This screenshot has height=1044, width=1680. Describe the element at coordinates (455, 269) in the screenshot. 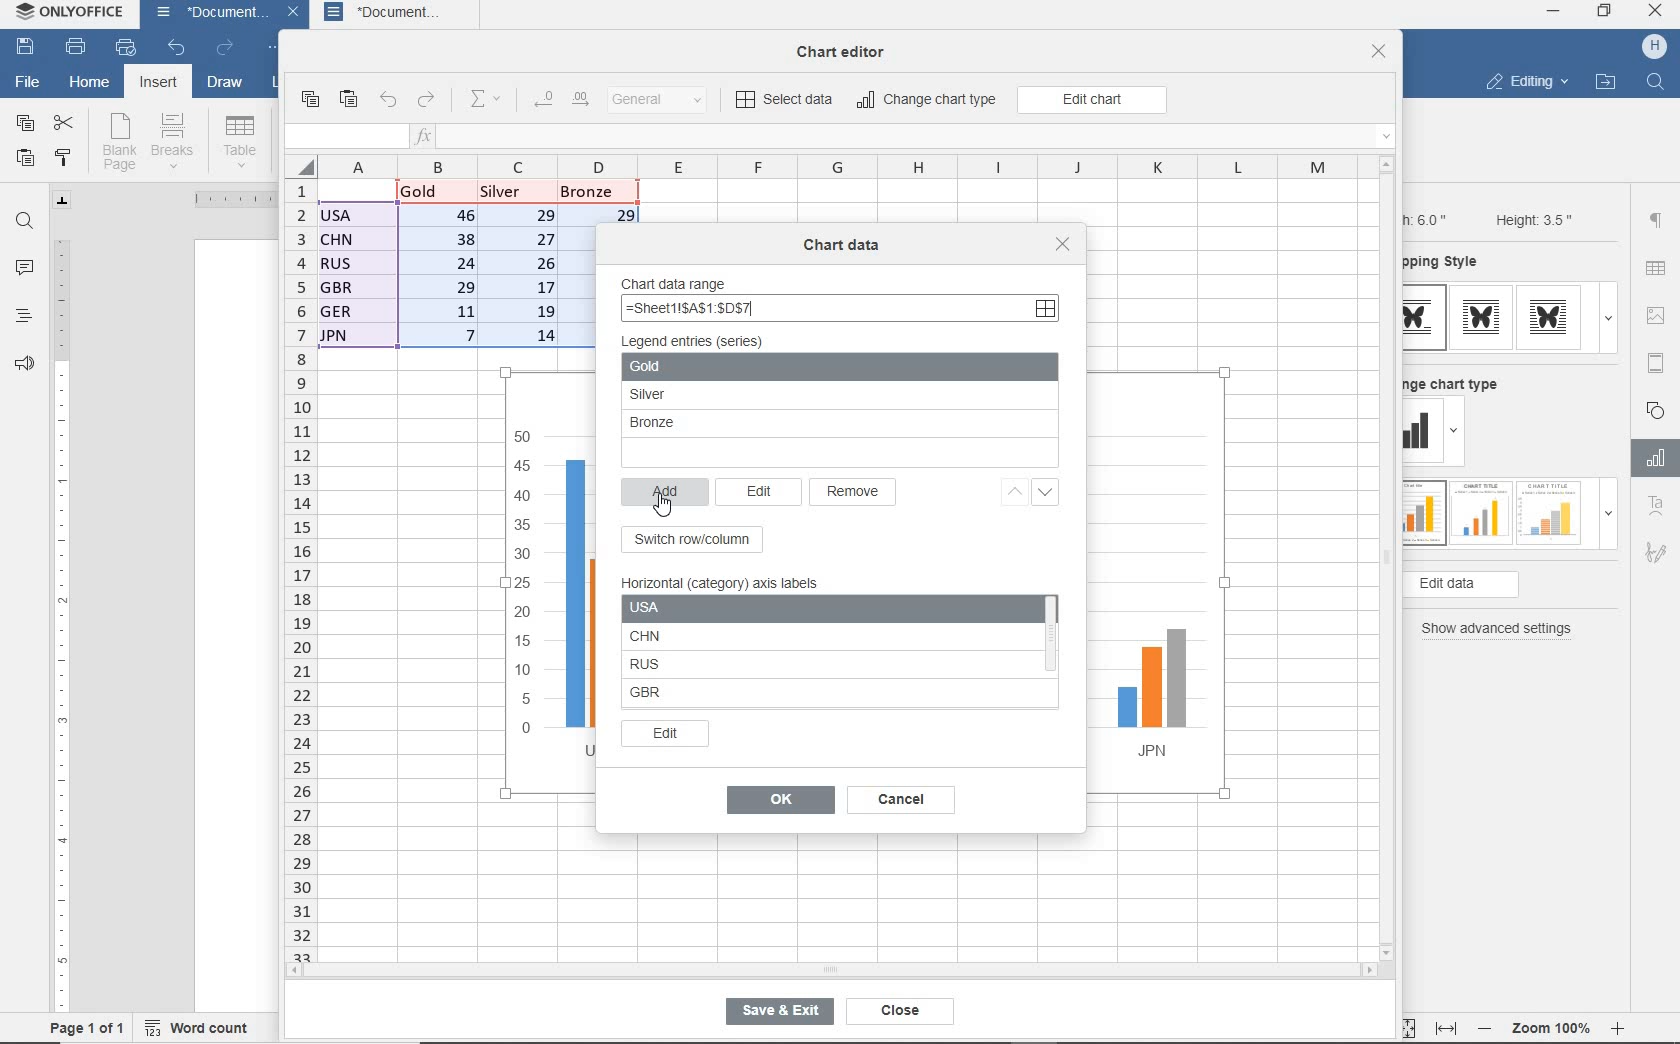

I see `data` at that location.